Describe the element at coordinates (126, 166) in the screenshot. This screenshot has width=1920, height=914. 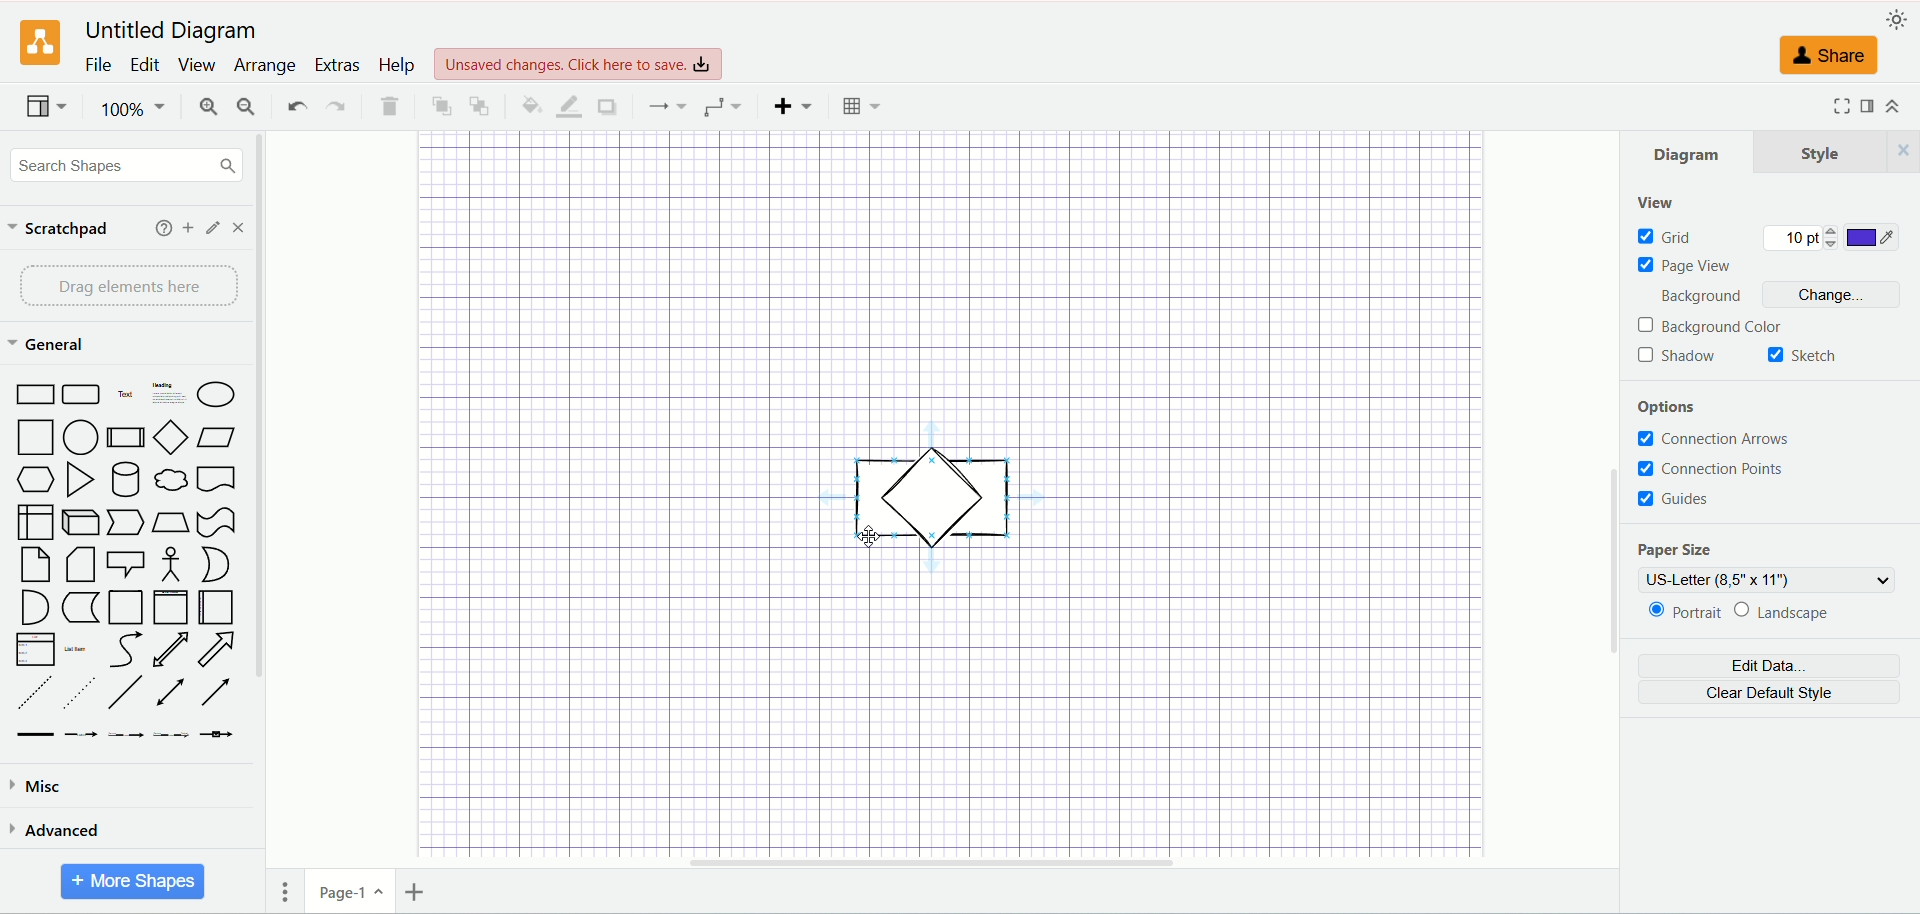
I see `search shapes` at that location.